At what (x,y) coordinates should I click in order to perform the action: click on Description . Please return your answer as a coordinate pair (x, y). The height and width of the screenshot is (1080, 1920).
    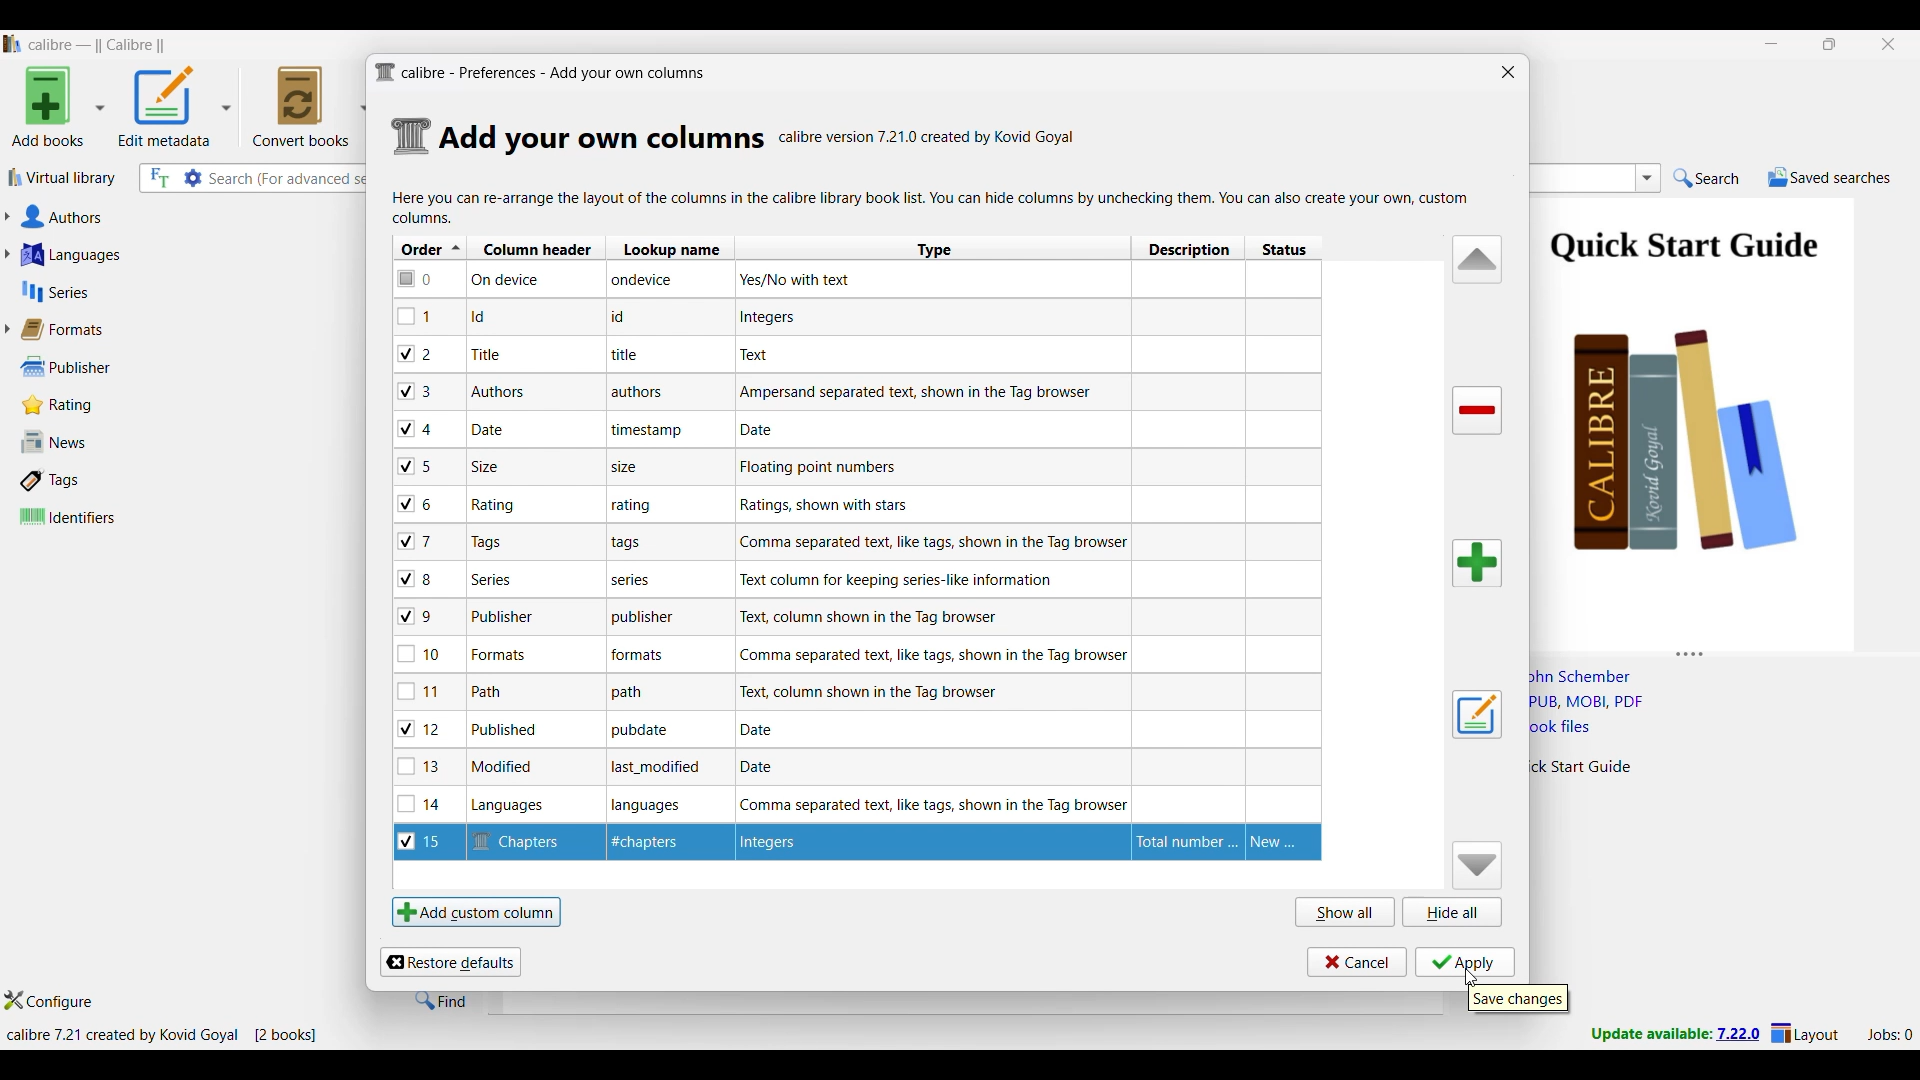
    Looking at the image, I should click on (1182, 841).